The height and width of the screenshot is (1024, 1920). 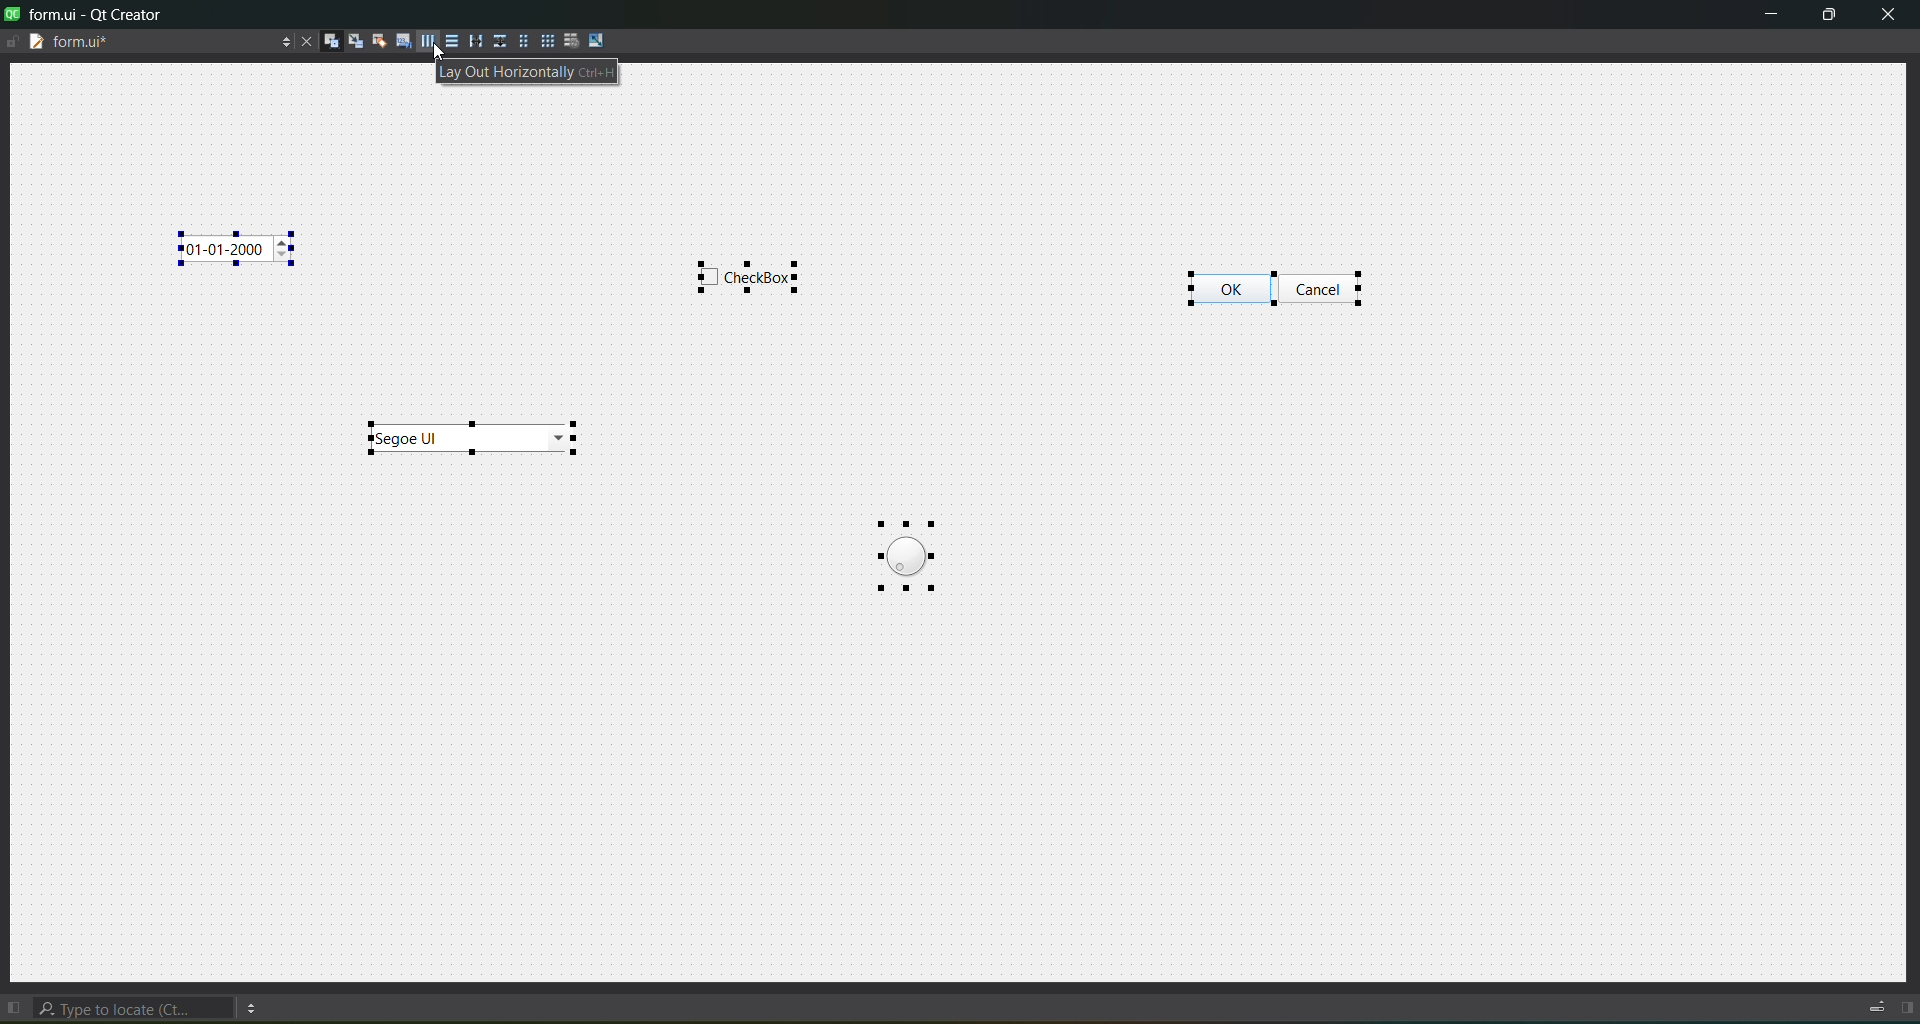 I want to click on layout in a form, so click(x=520, y=42).